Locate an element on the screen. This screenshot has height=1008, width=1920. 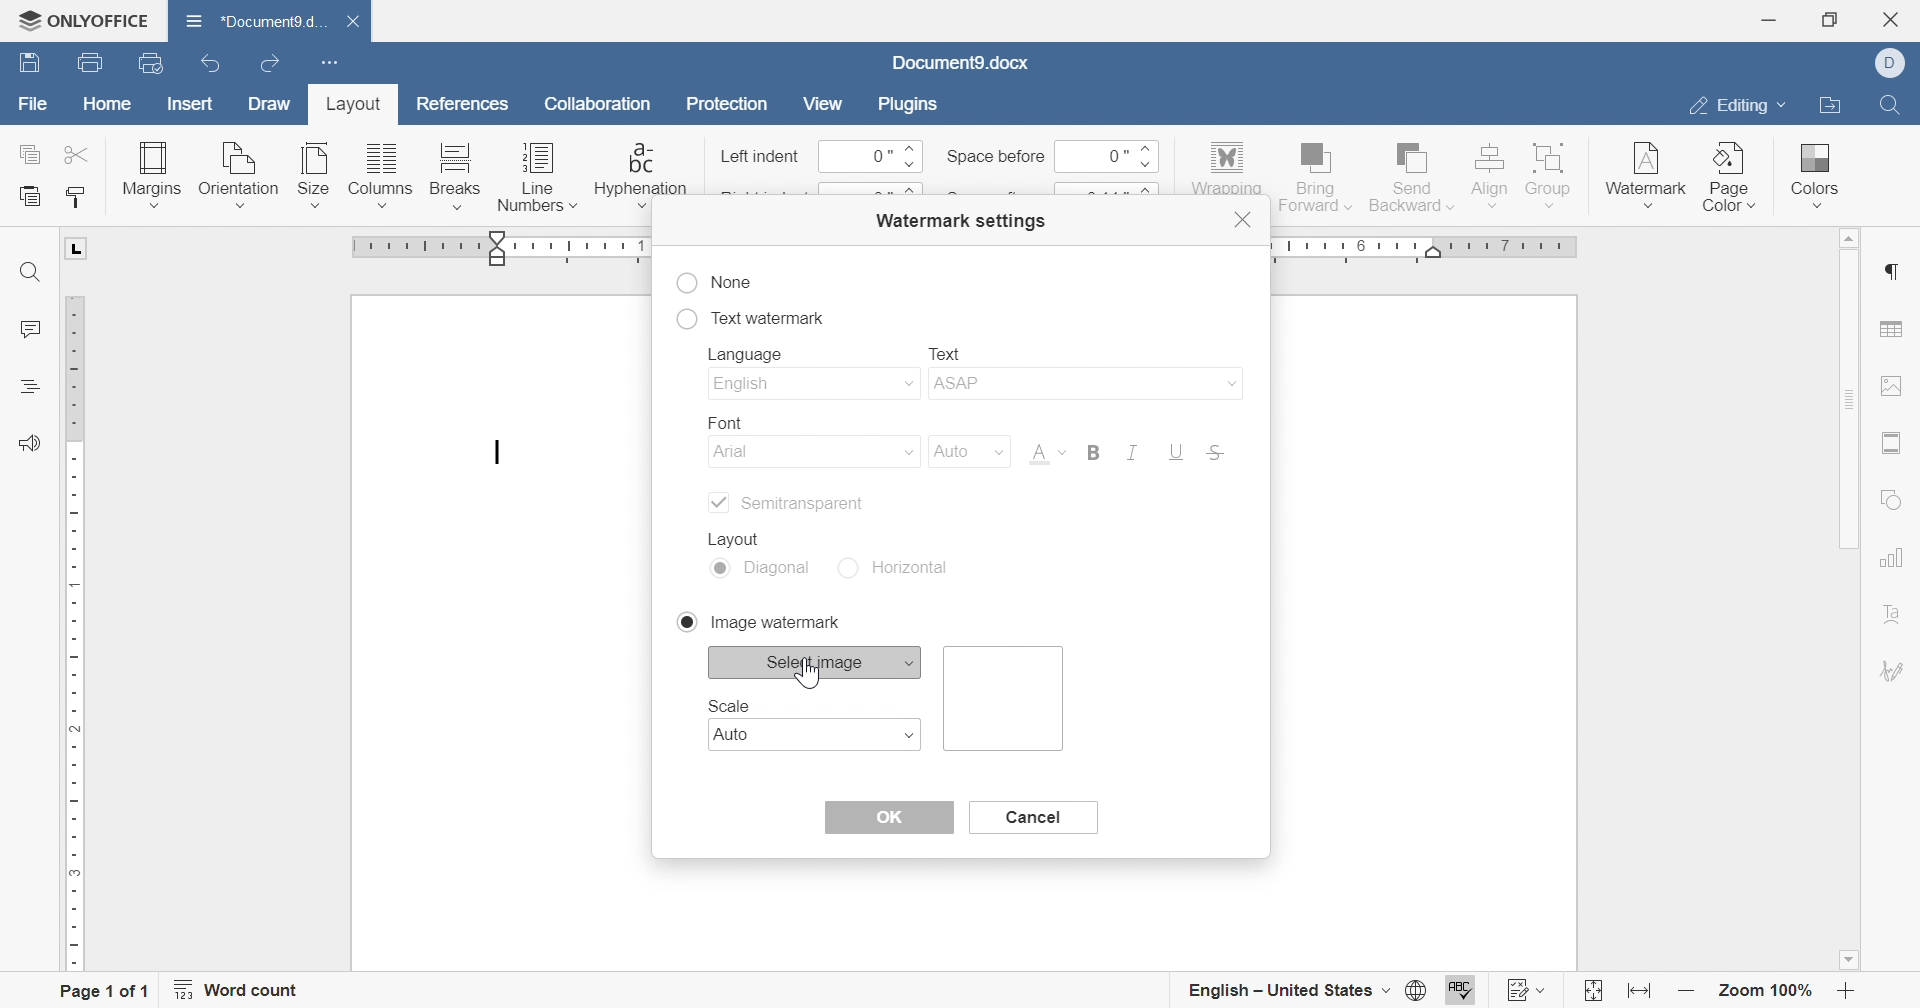
page 1 of 1 is located at coordinates (103, 993).